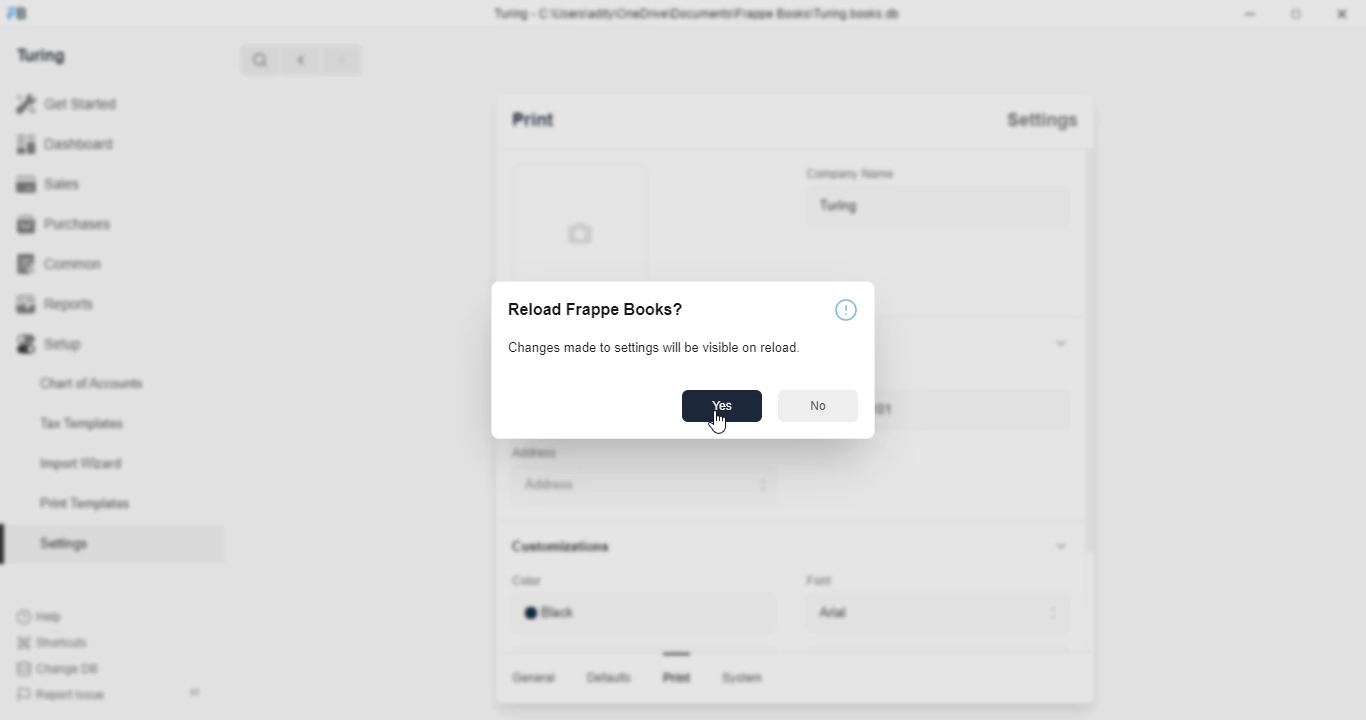 This screenshot has width=1366, height=720. I want to click on collapse, so click(1057, 546).